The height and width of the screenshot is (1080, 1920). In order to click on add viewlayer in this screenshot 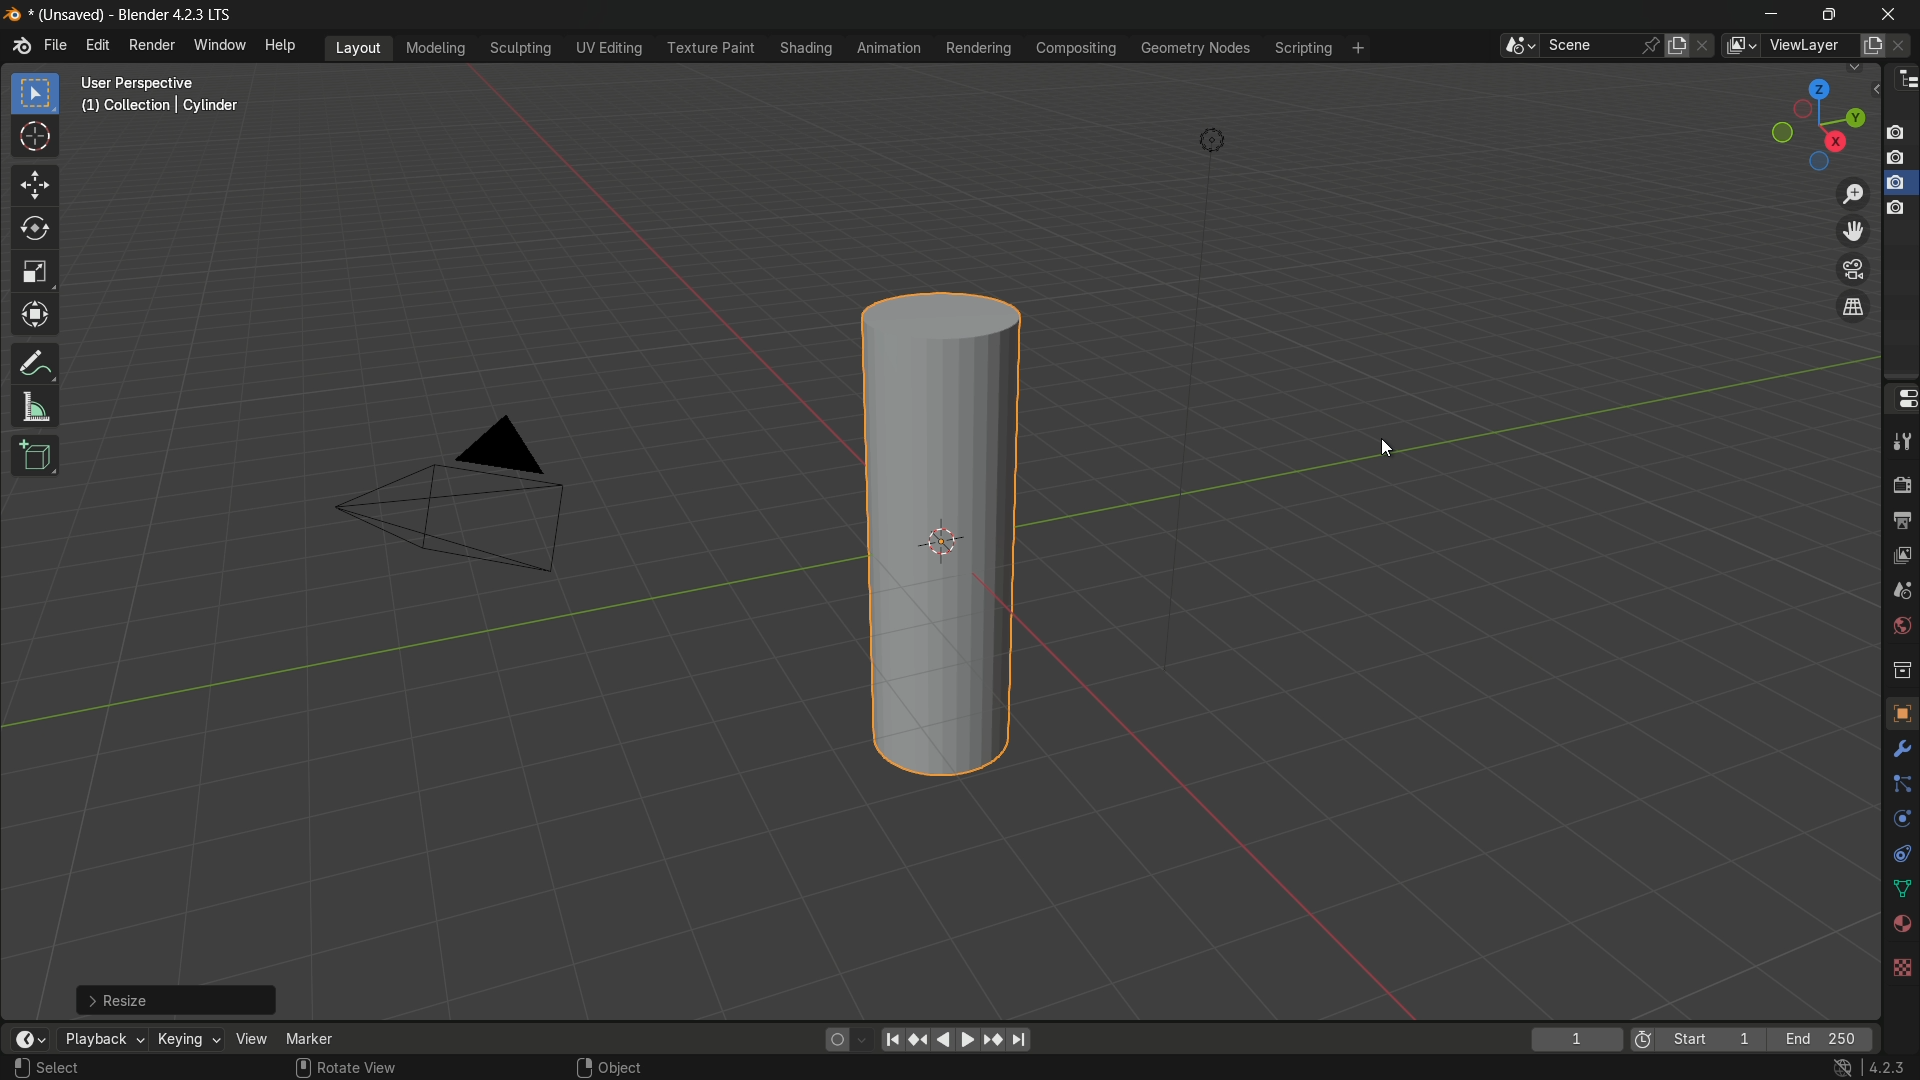, I will do `click(1872, 46)`.